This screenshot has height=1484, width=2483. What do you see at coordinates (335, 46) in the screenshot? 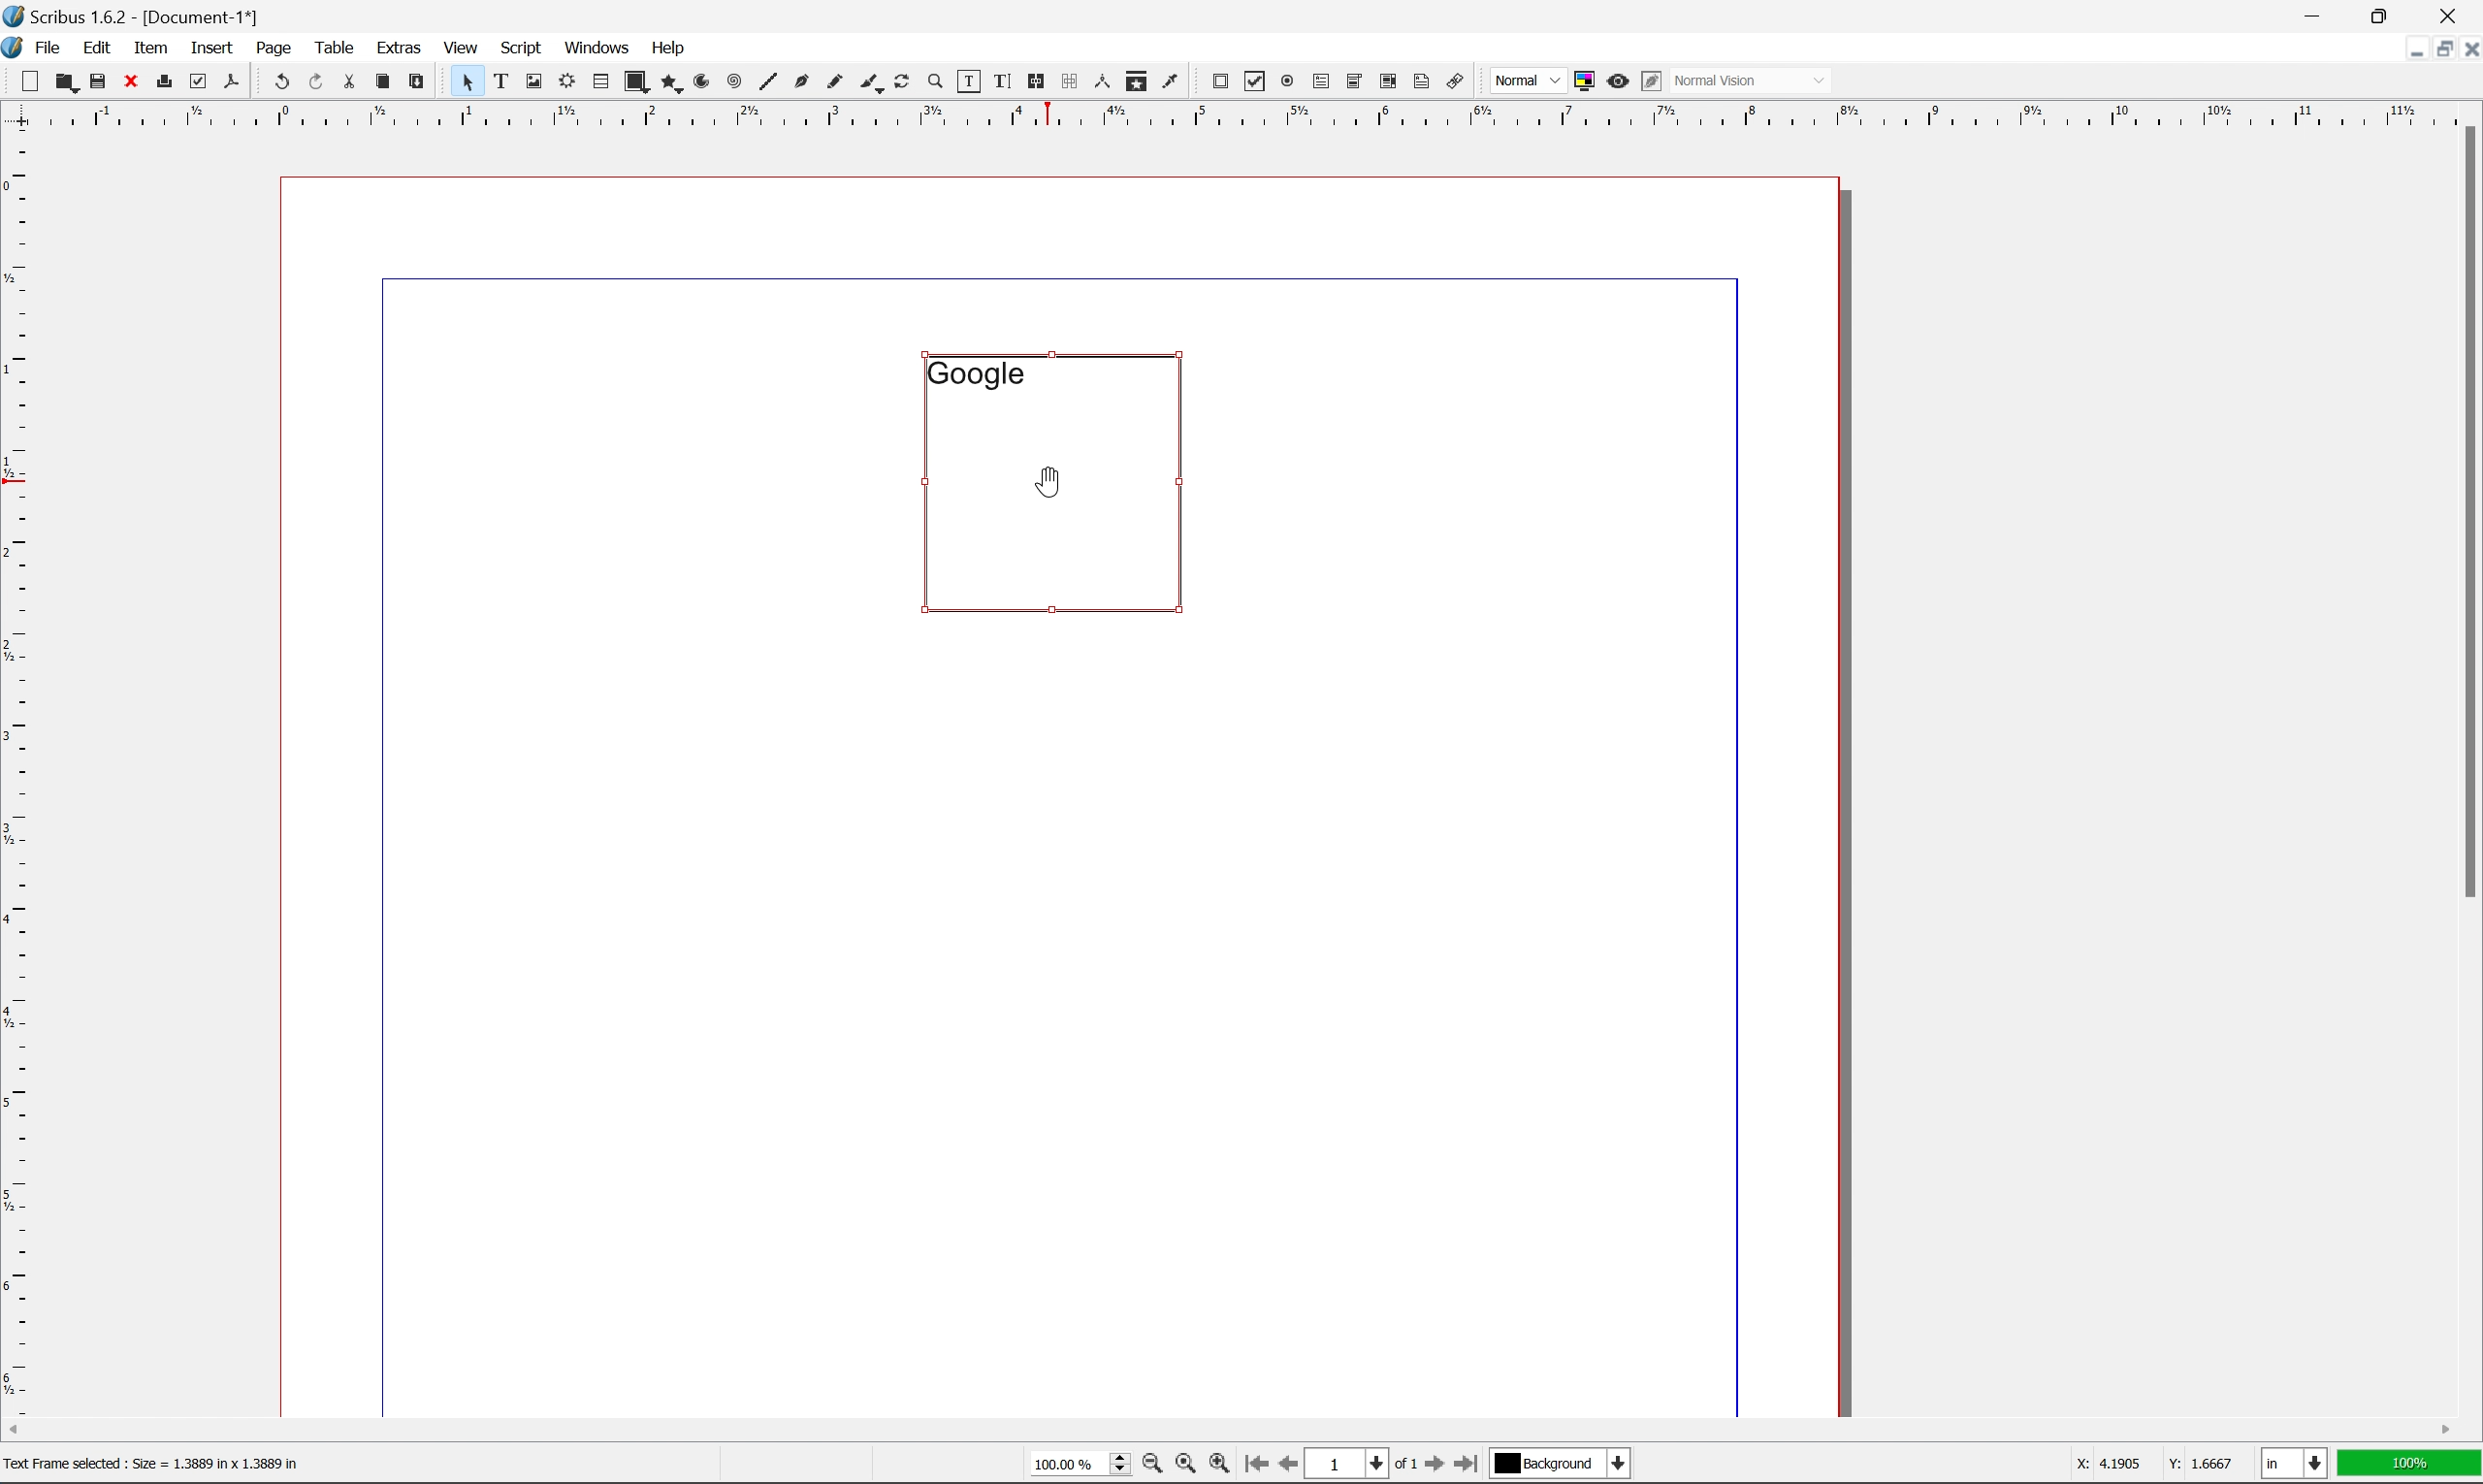
I see `table` at bounding box center [335, 46].